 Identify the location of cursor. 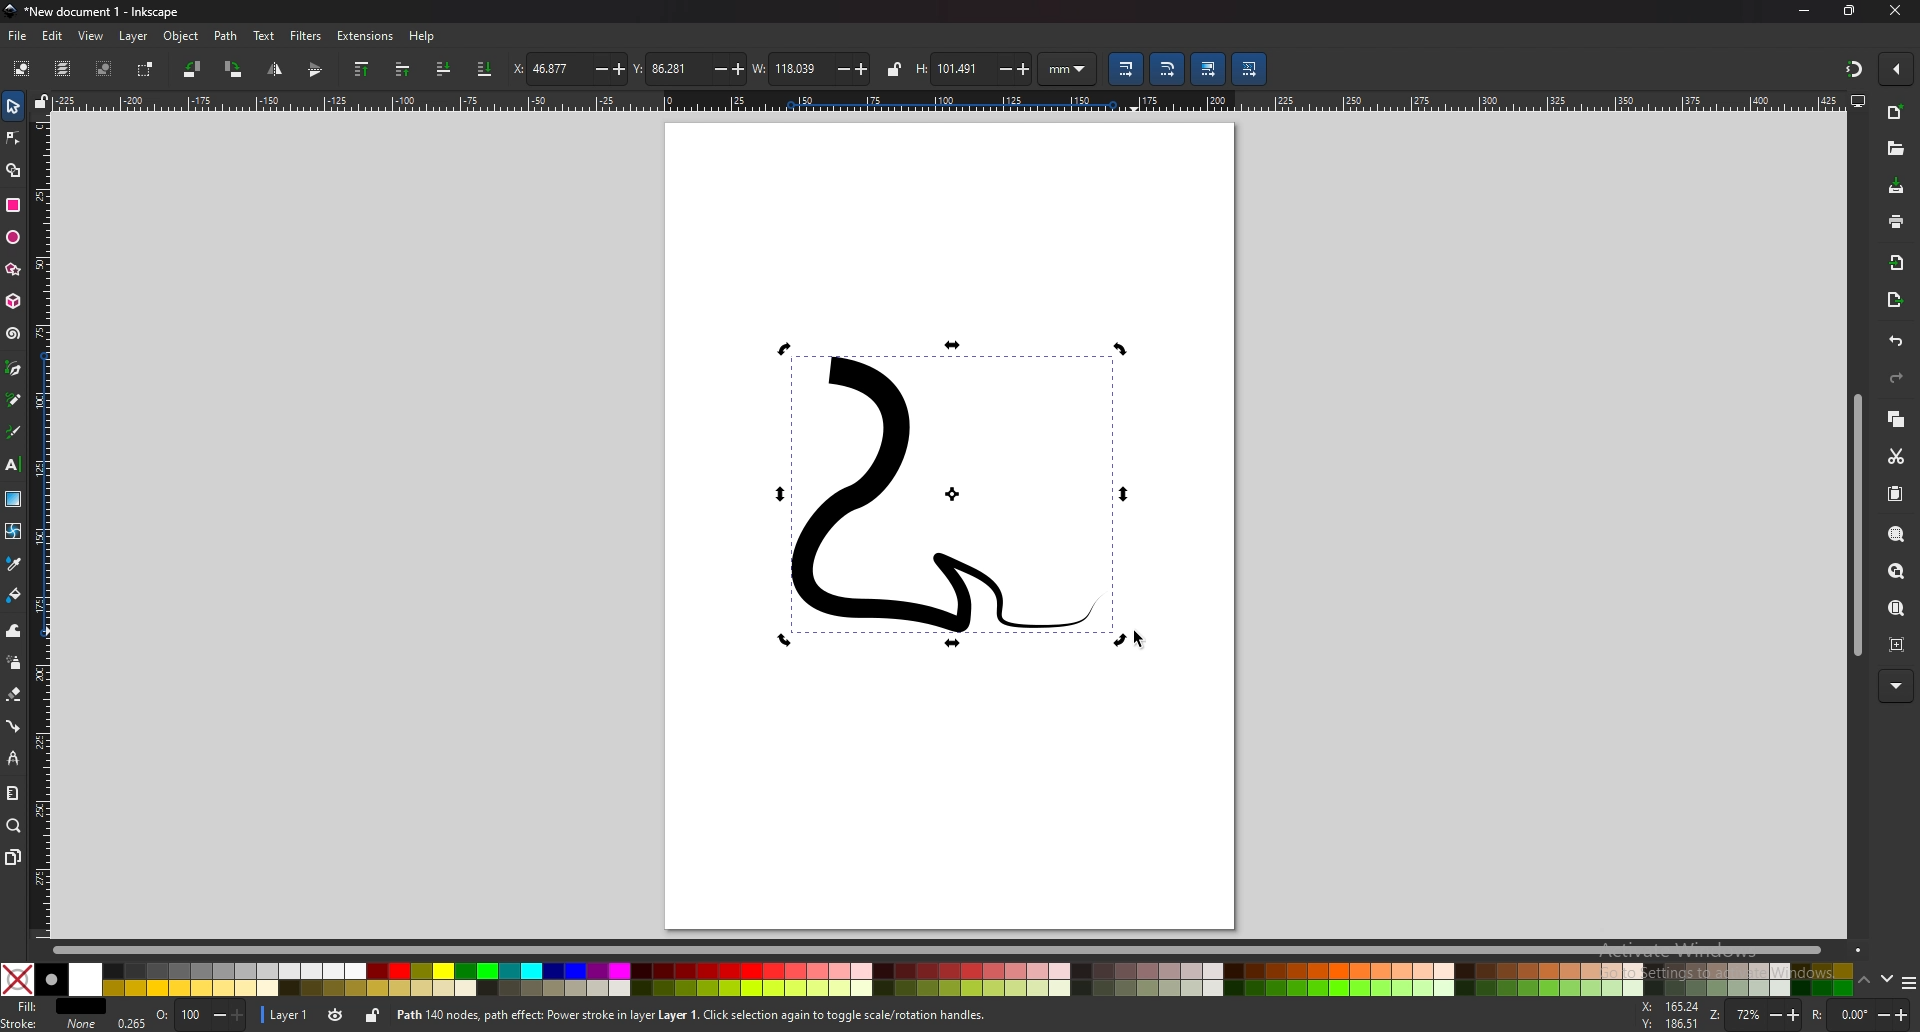
(1136, 638).